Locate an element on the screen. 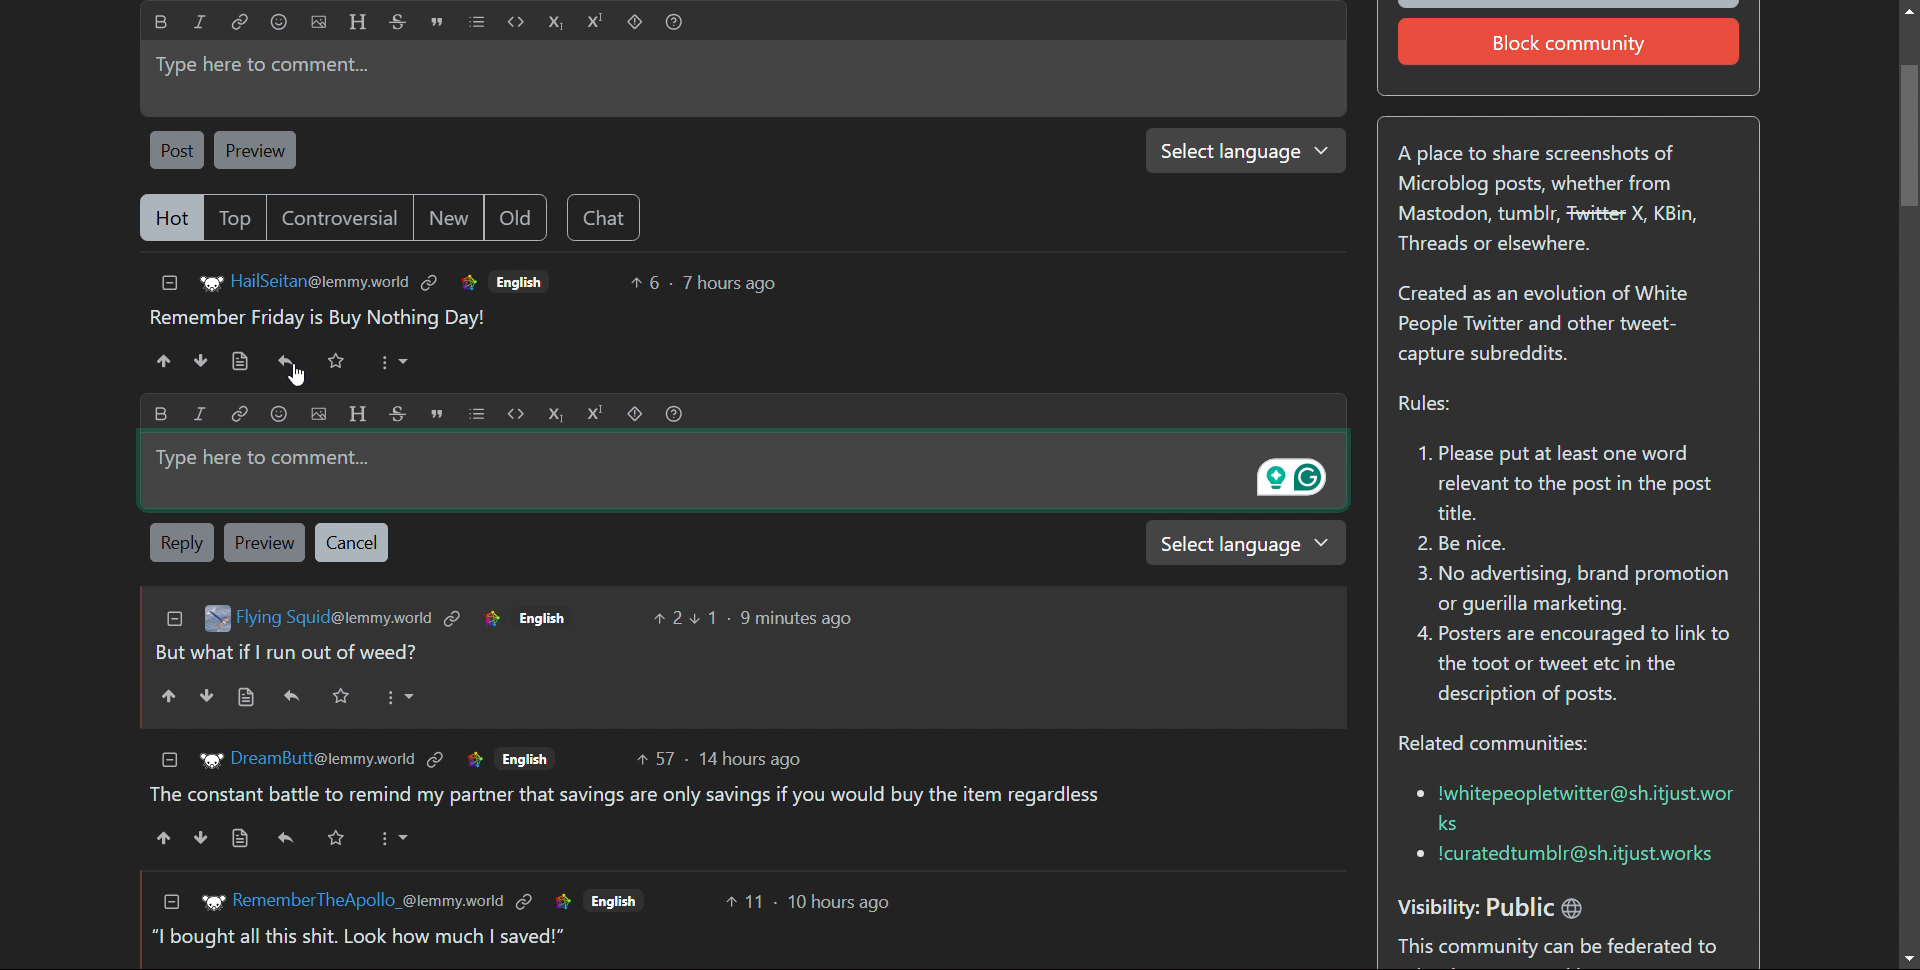  strikethrough is located at coordinates (399, 21).